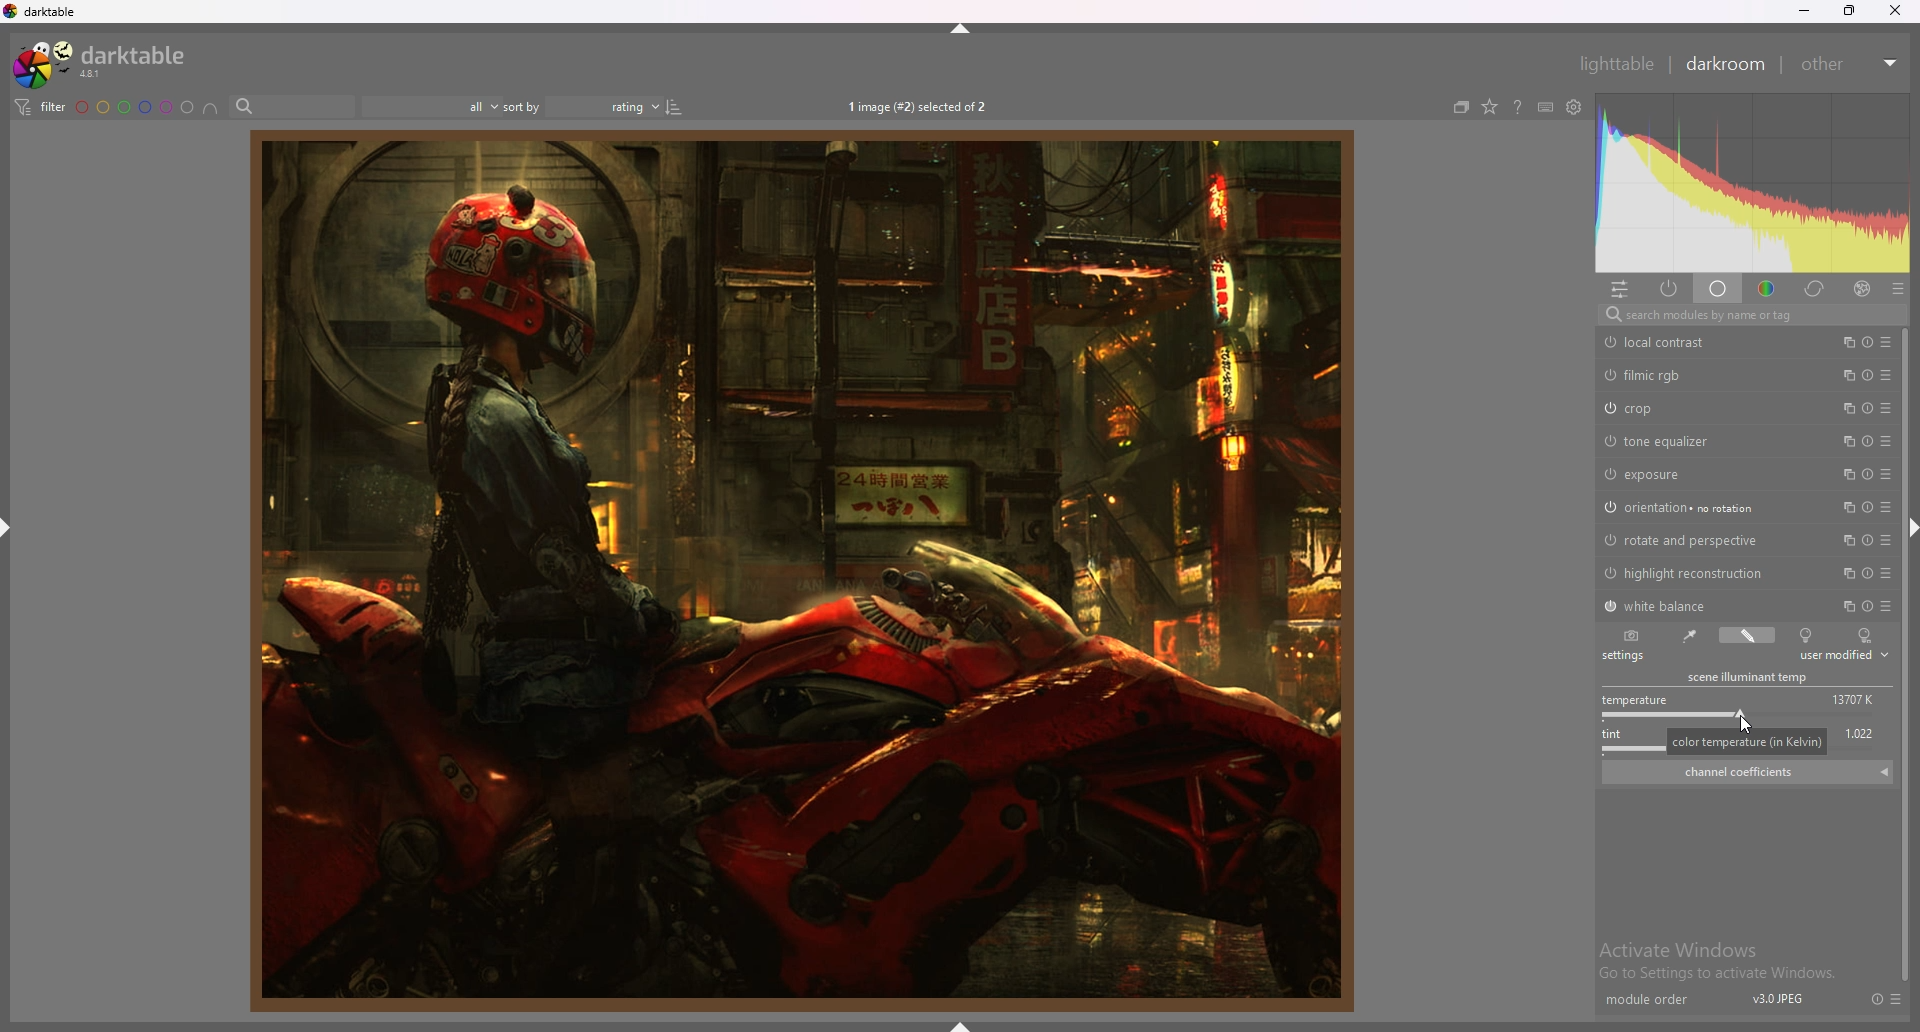 Image resolution: width=1920 pixels, height=1032 pixels. Describe the element at coordinates (1766, 290) in the screenshot. I see `color` at that location.